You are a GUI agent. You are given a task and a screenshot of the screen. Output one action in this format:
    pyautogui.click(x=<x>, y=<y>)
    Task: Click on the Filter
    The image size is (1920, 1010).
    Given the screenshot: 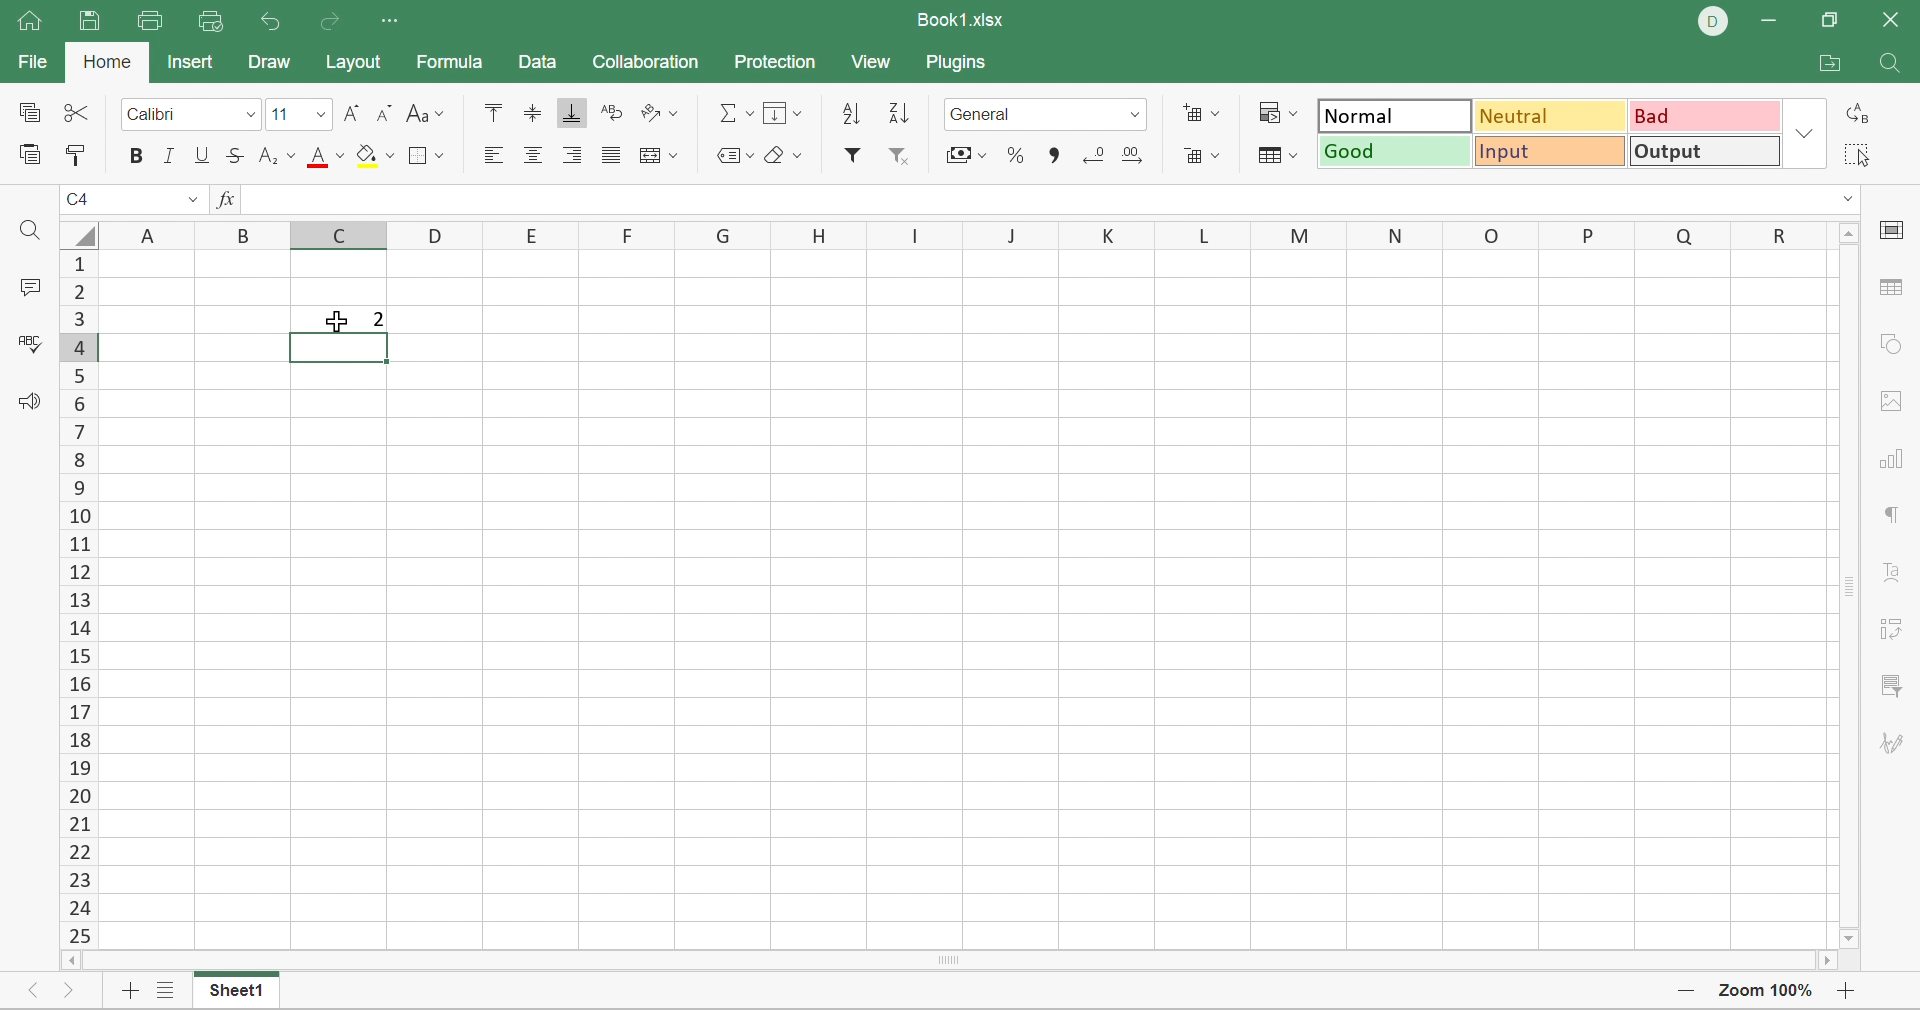 What is the action you would take?
    pyautogui.click(x=855, y=156)
    